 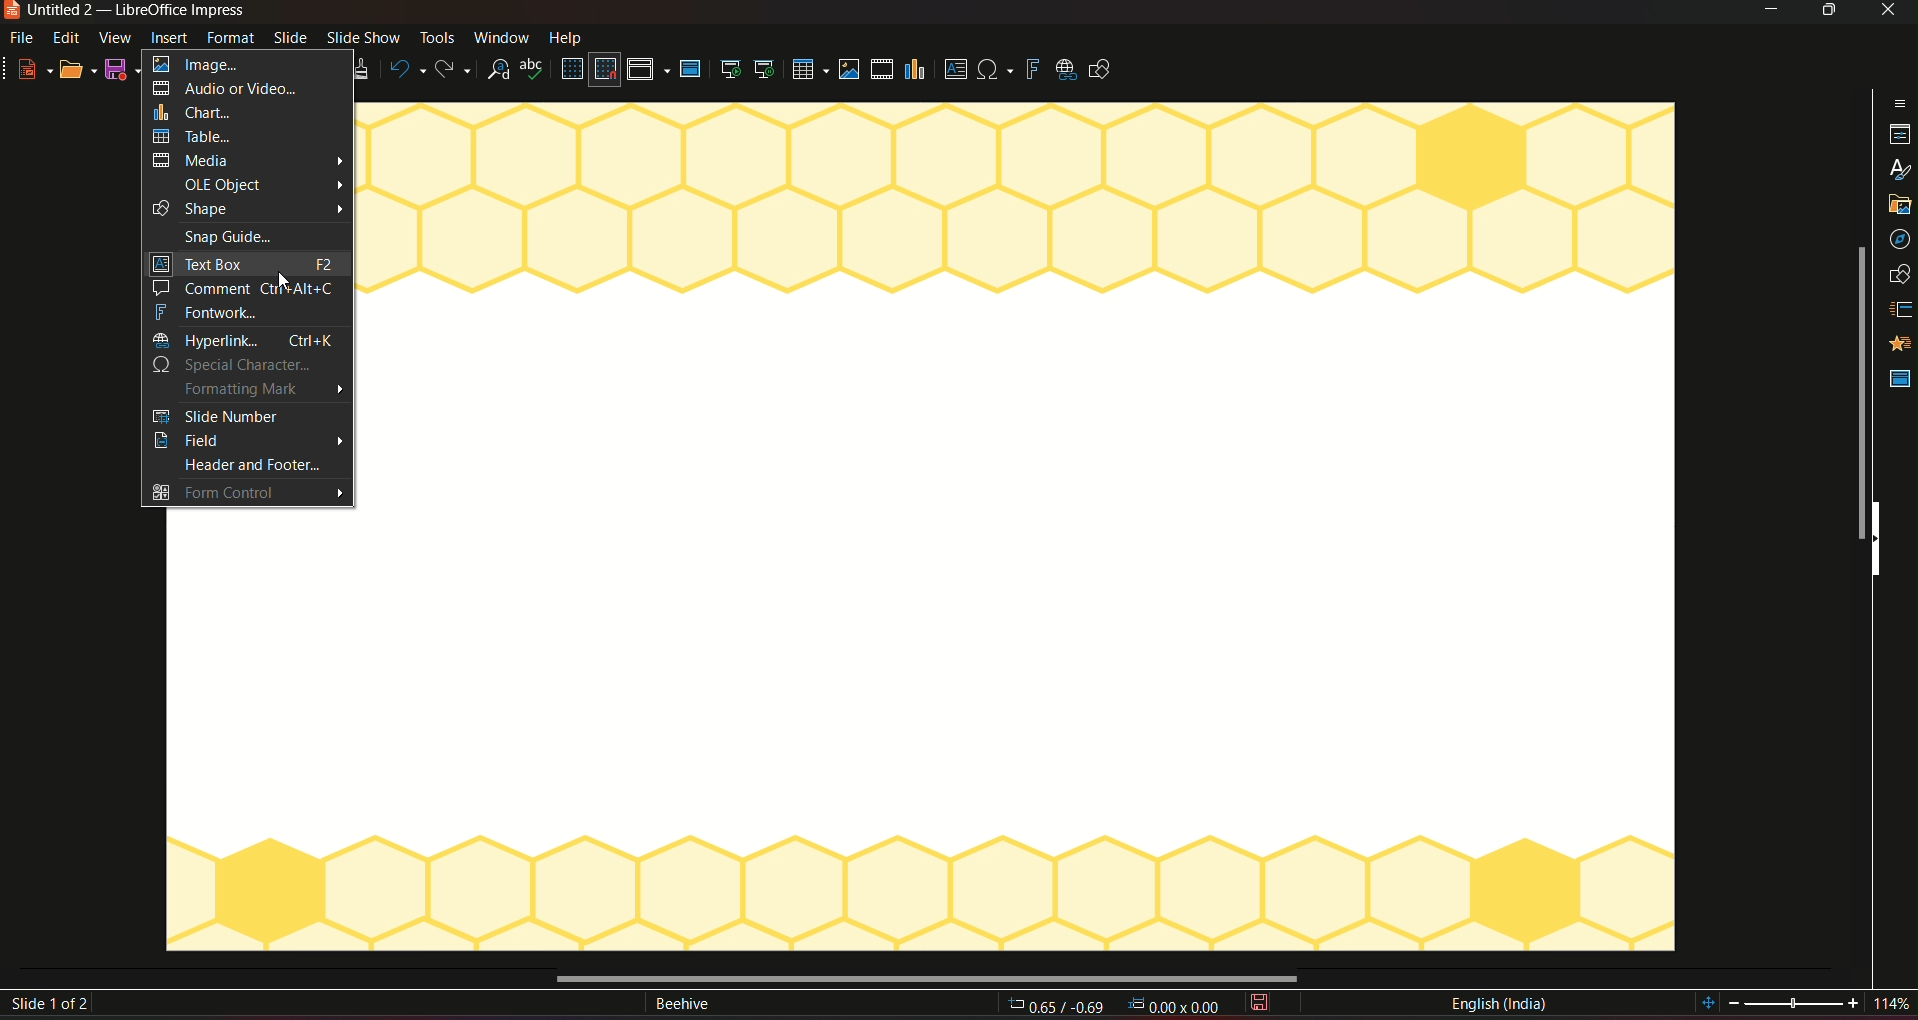 I want to click on master slide, so click(x=694, y=70).